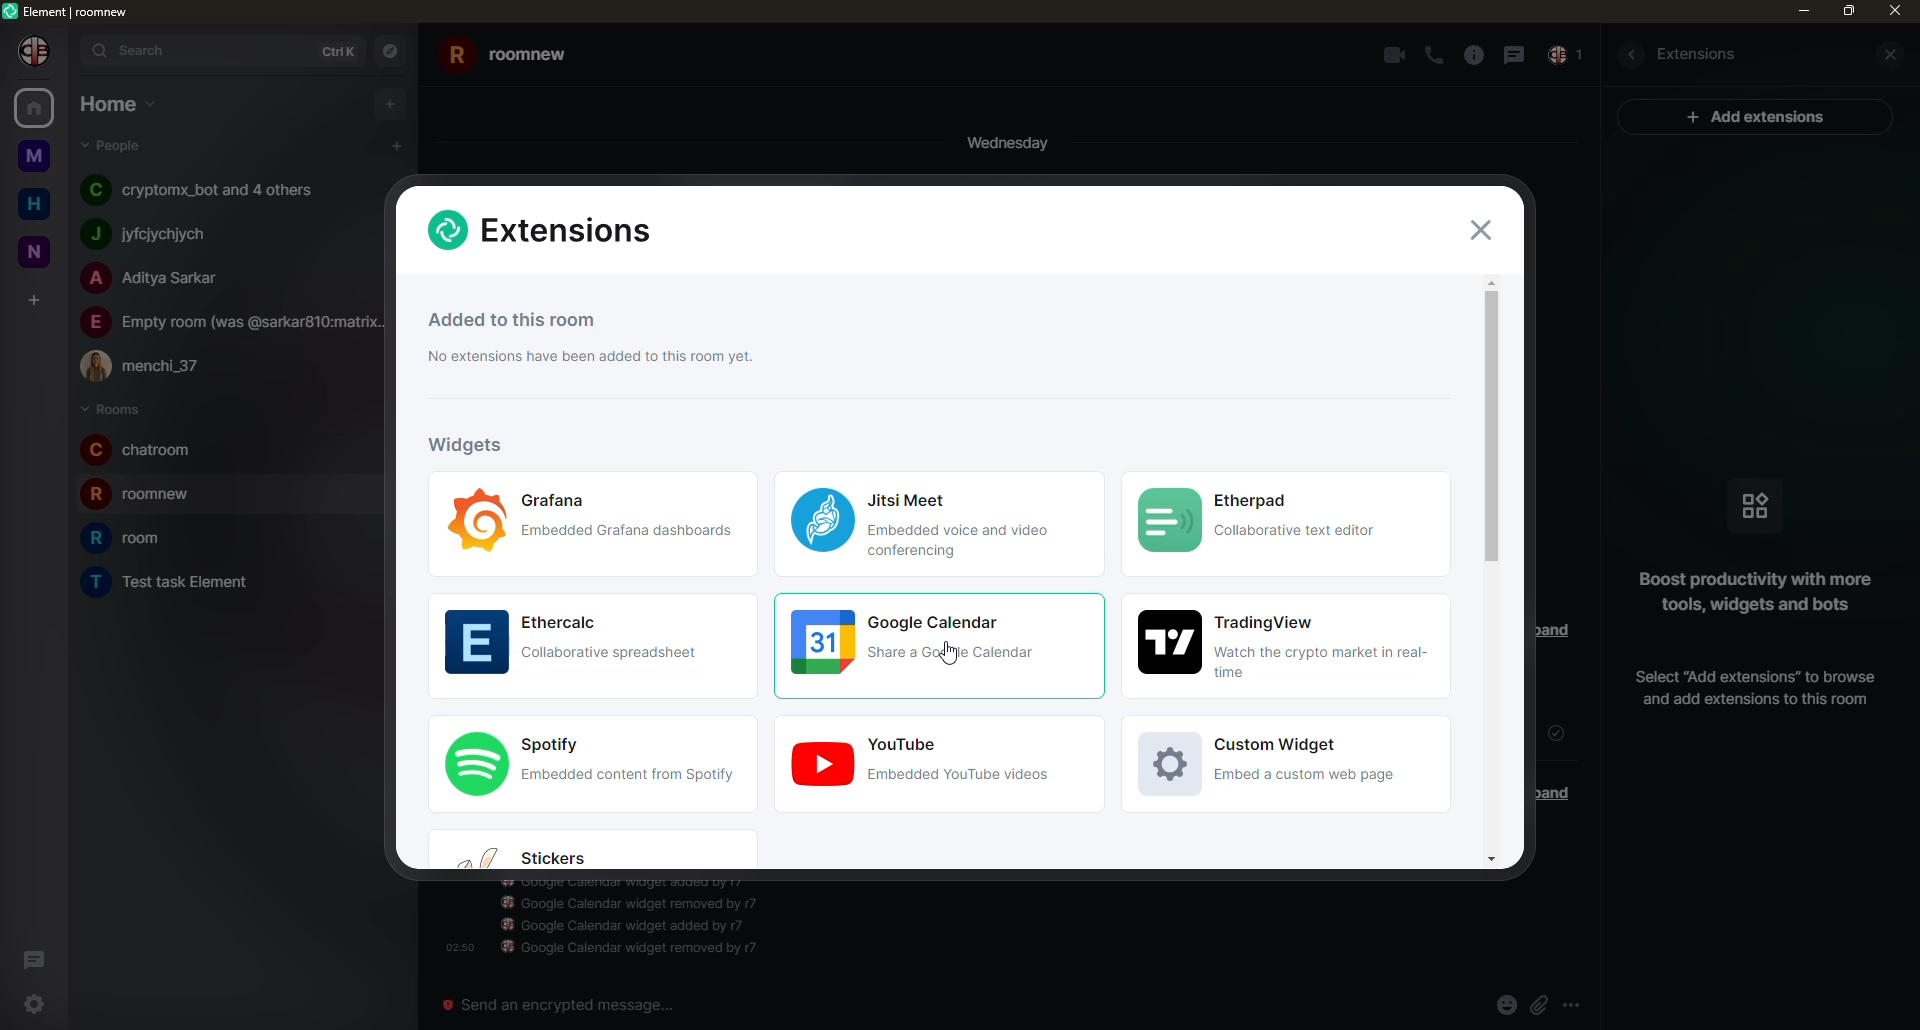  I want to click on extensions, so click(541, 226).